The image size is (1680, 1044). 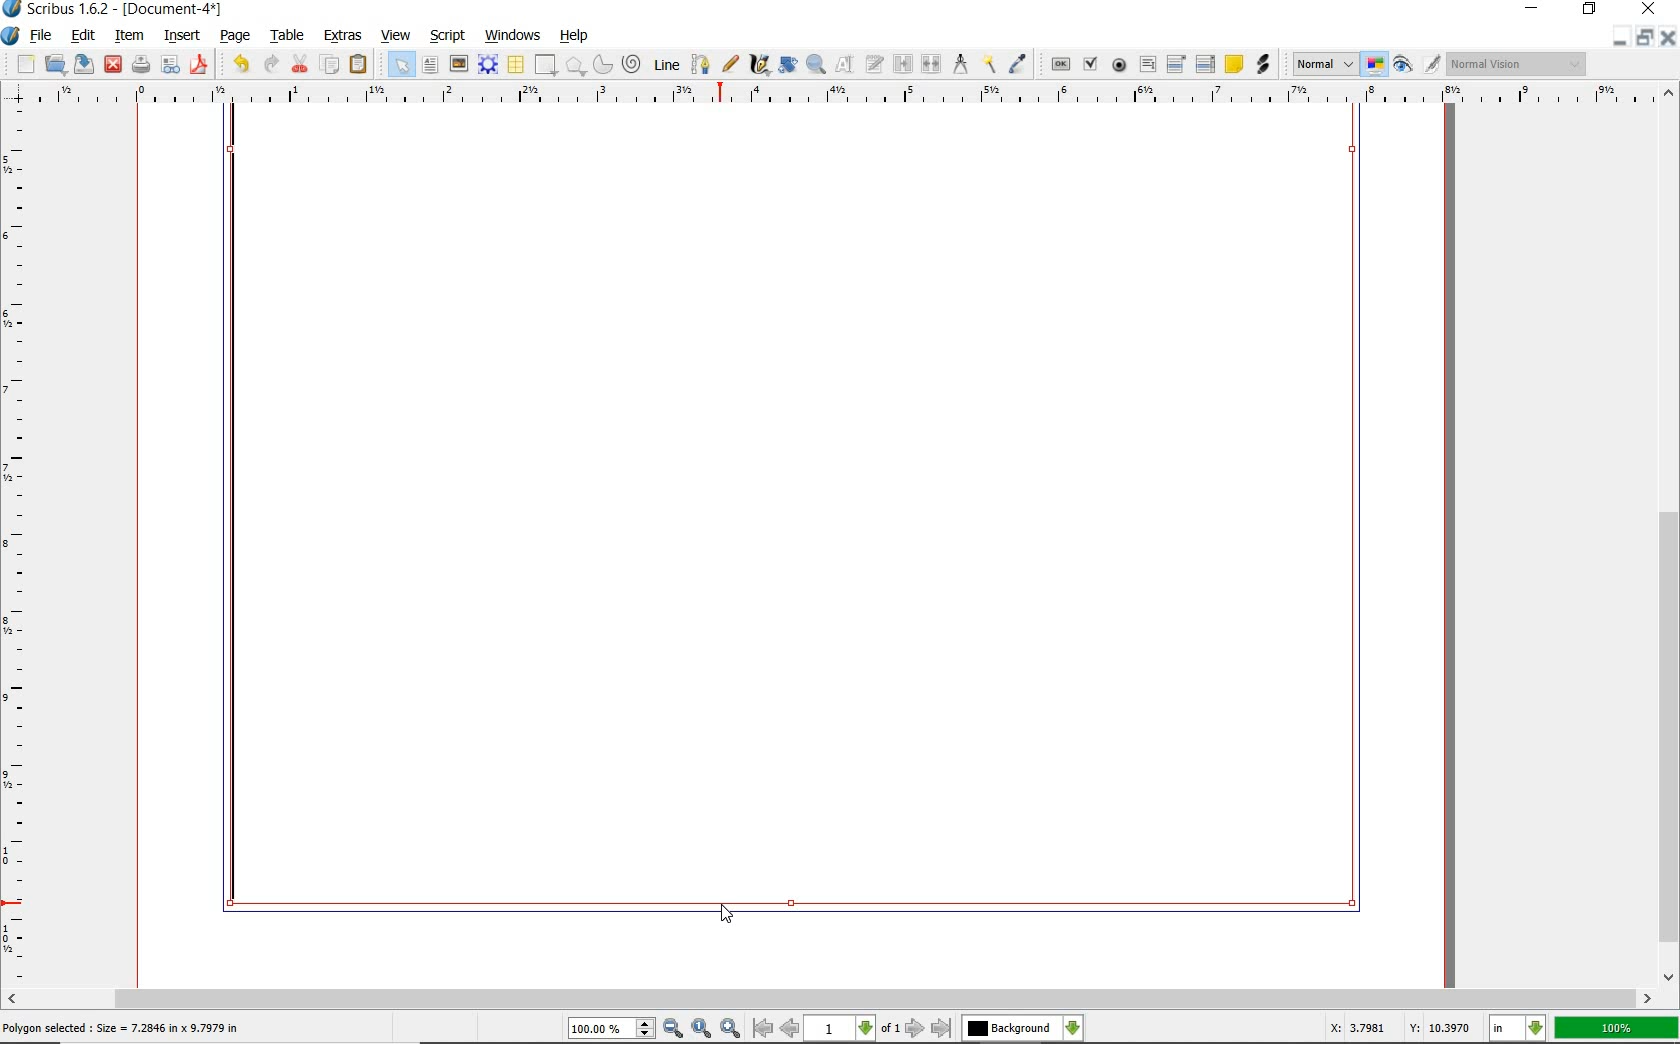 What do you see at coordinates (1394, 1027) in the screenshot?
I see `X: 3.7981 Y: 10.3970` at bounding box center [1394, 1027].